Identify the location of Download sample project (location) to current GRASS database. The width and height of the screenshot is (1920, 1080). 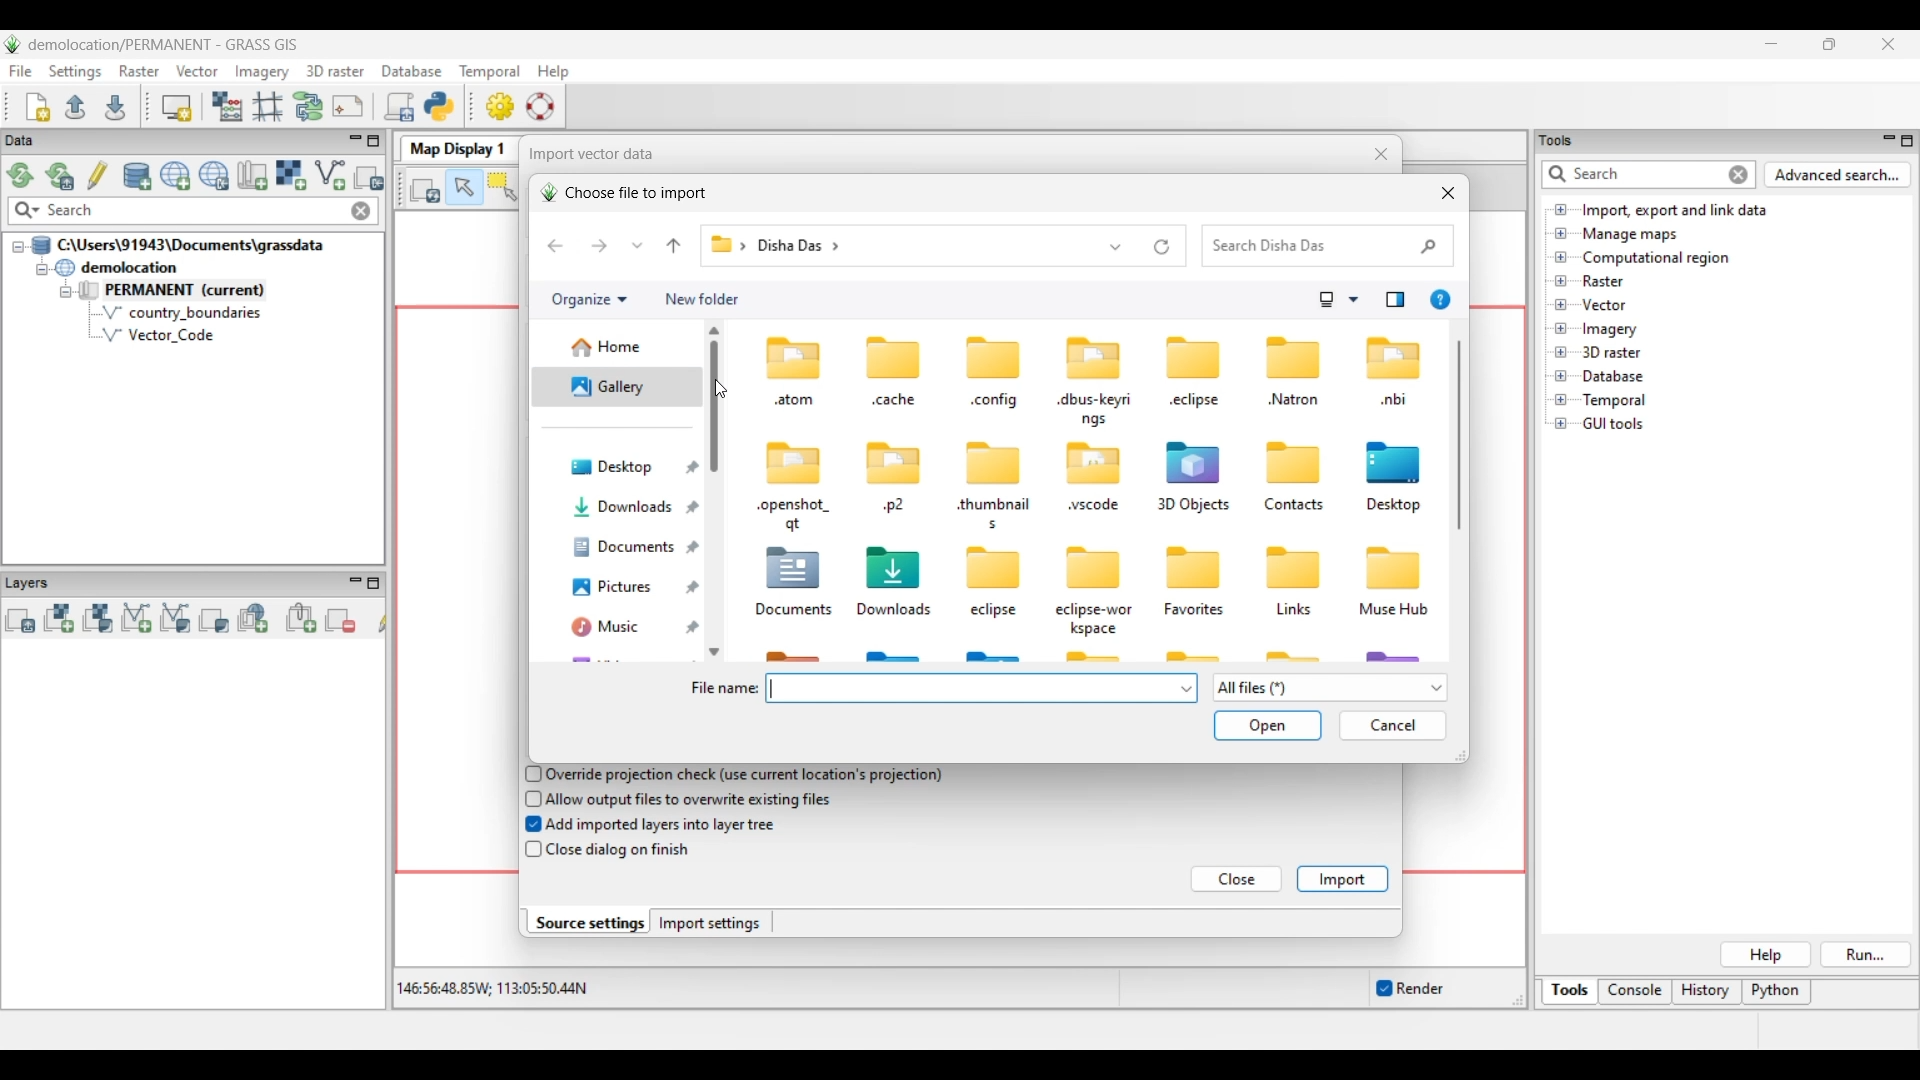
(214, 176).